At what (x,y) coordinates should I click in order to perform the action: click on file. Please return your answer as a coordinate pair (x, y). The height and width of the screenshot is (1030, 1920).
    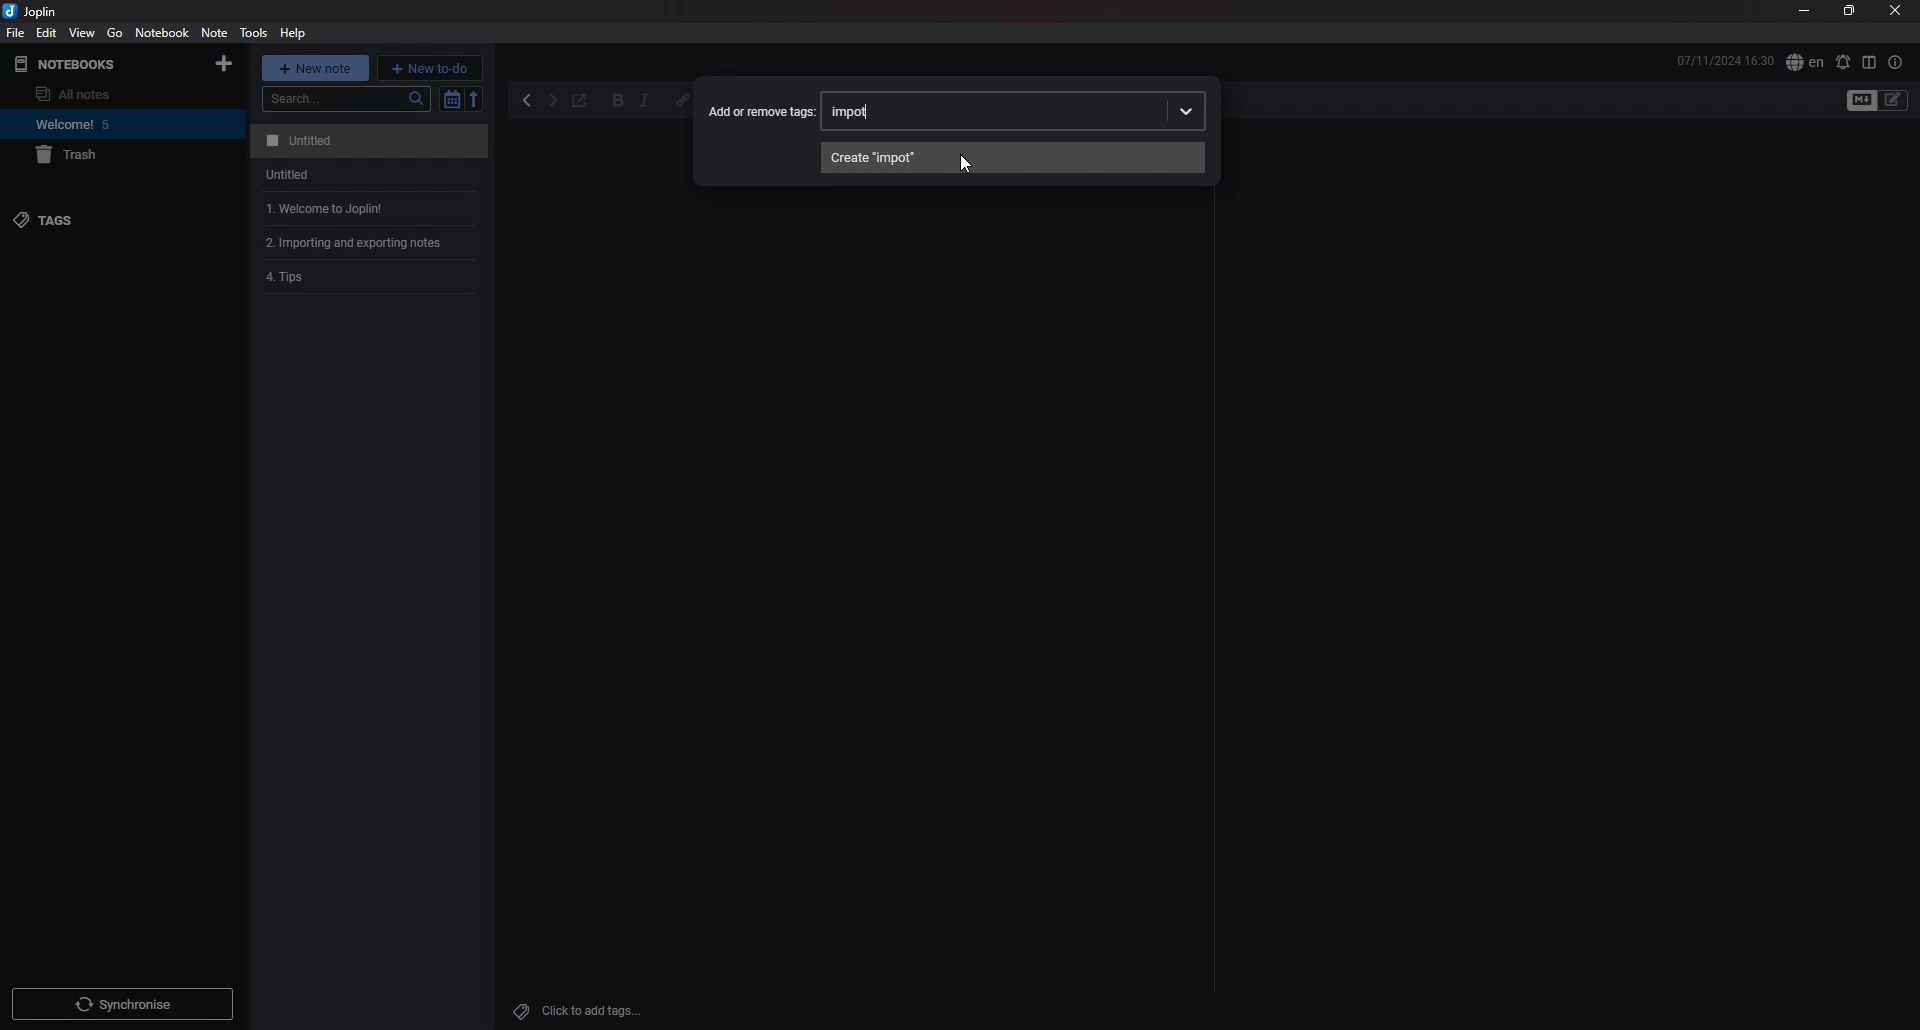
    Looking at the image, I should click on (16, 33).